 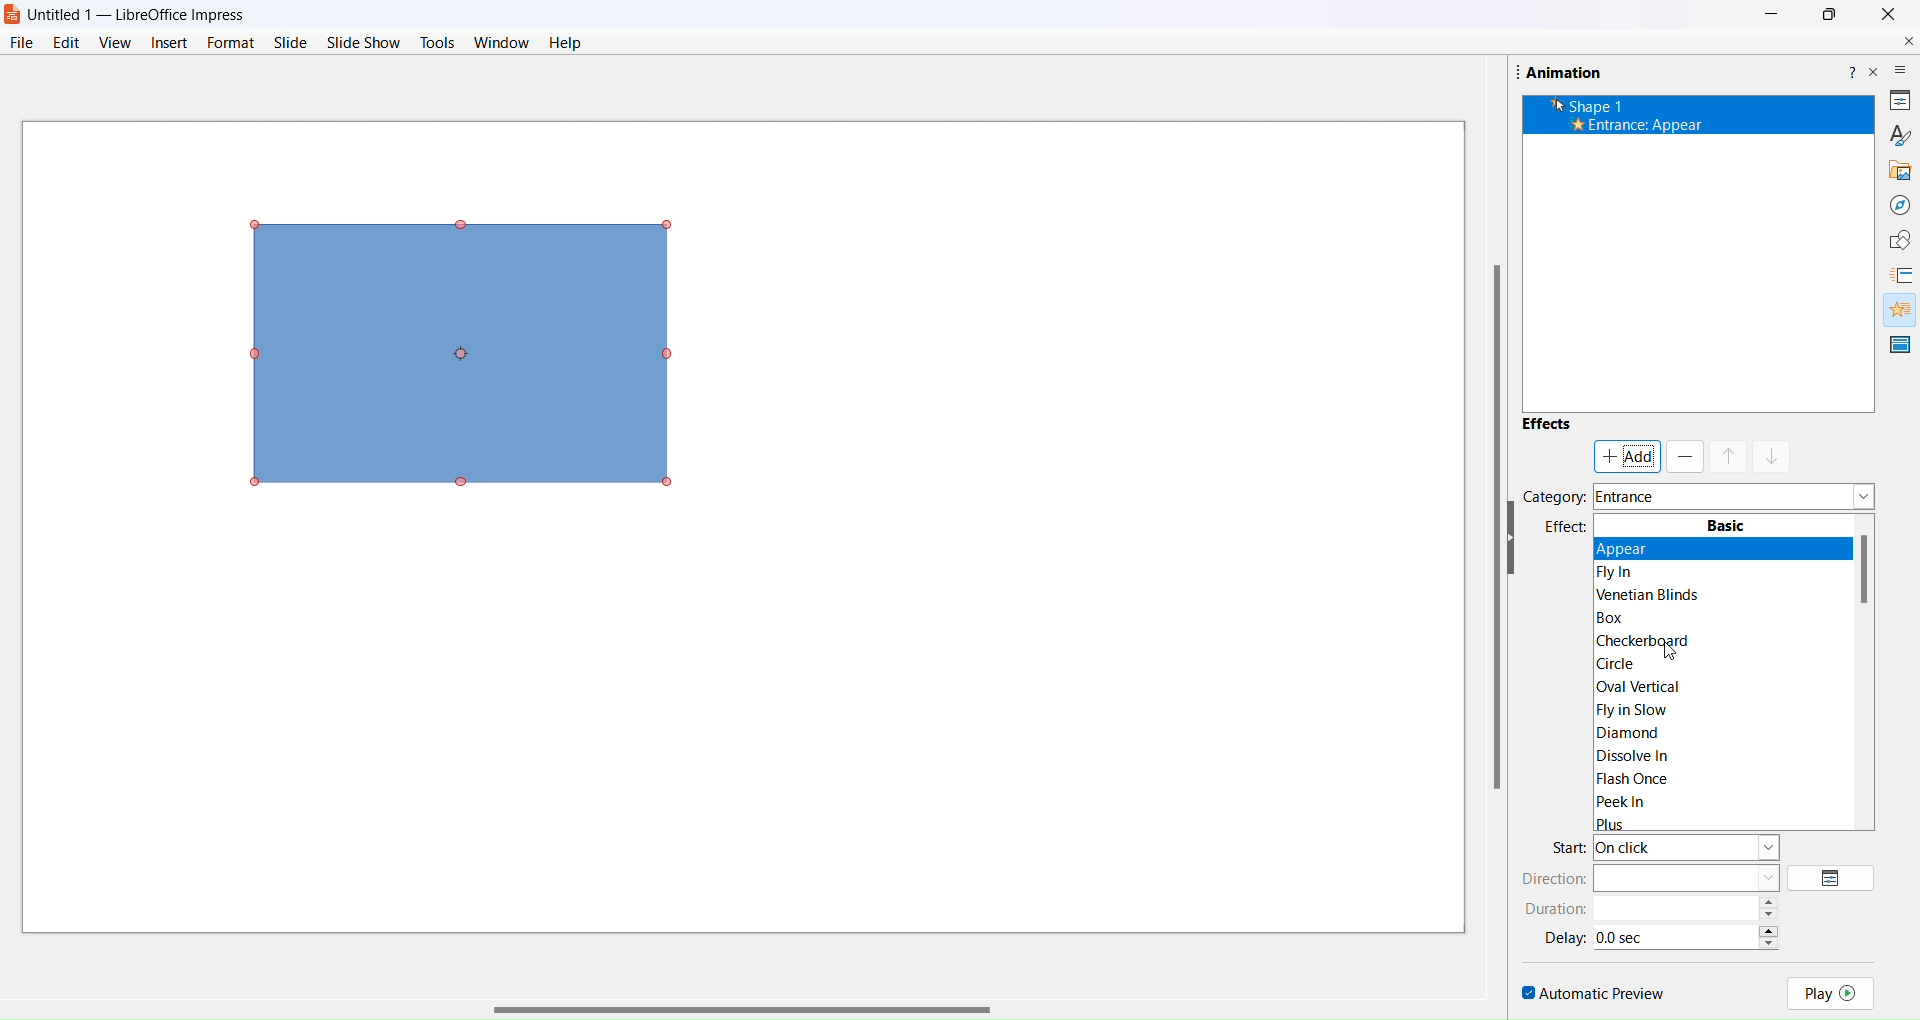 I want to click on category, so click(x=1554, y=496).